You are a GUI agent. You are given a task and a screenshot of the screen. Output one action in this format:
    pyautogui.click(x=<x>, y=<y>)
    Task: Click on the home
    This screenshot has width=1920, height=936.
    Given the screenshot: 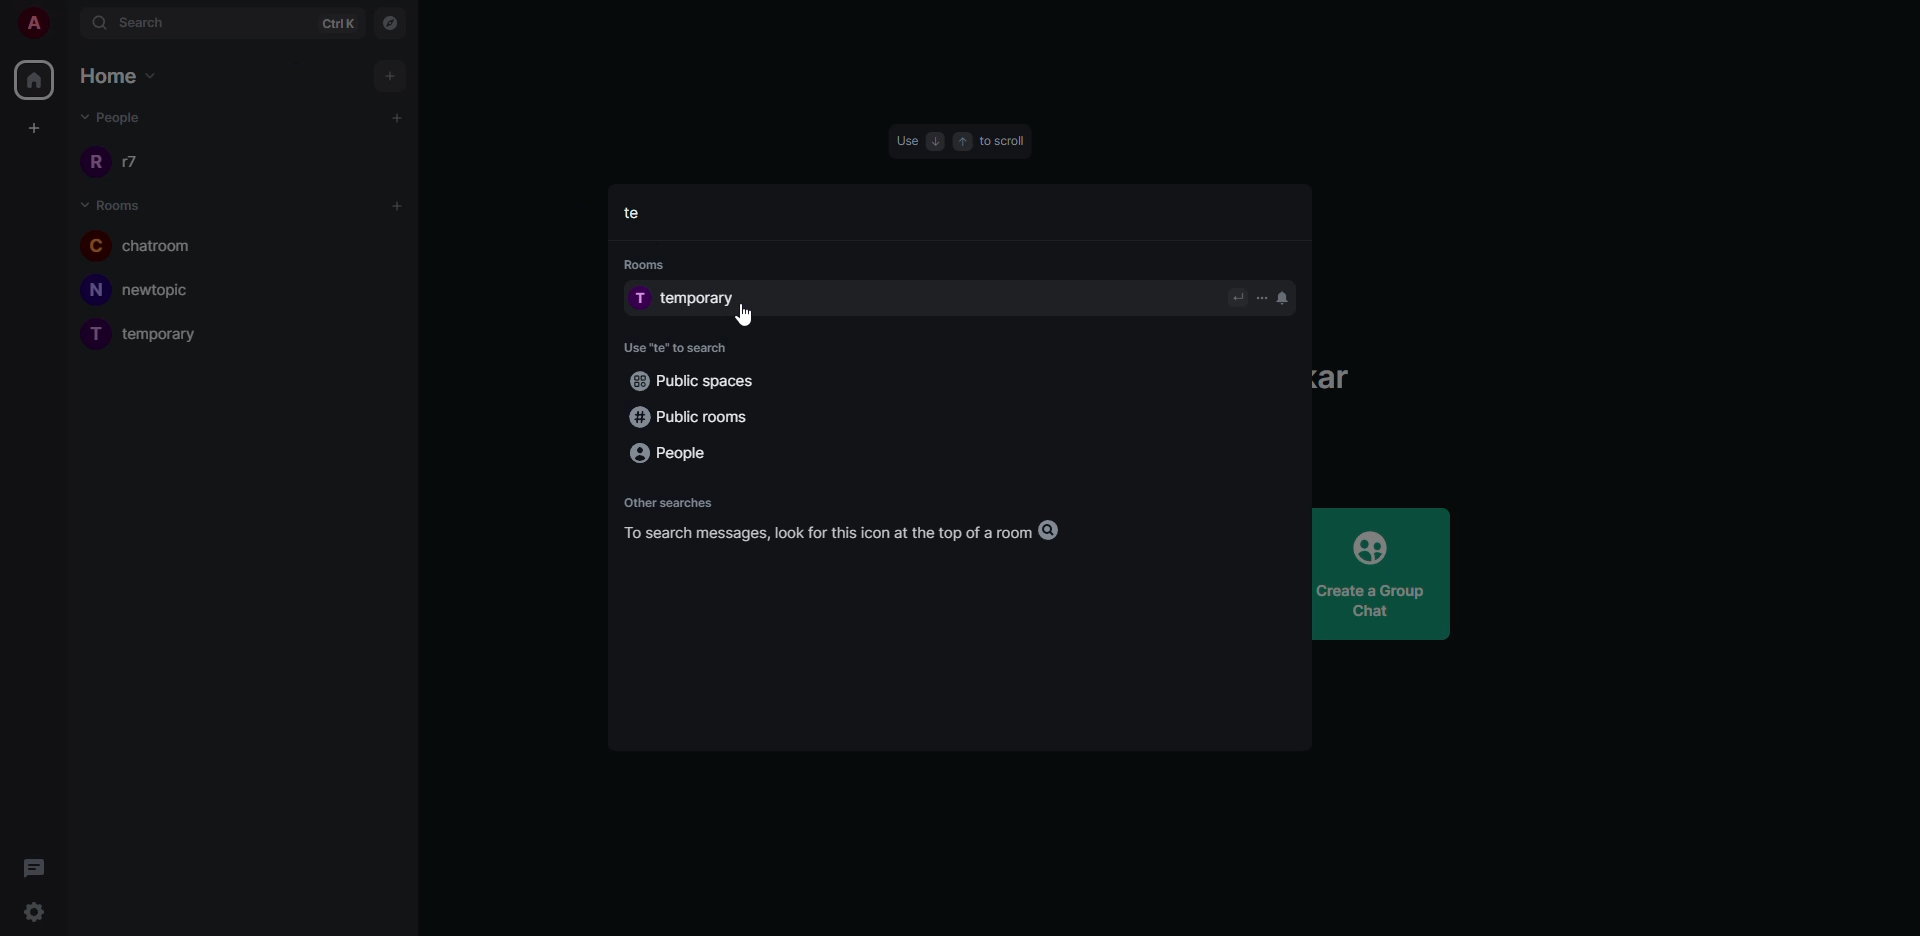 What is the action you would take?
    pyautogui.click(x=34, y=79)
    